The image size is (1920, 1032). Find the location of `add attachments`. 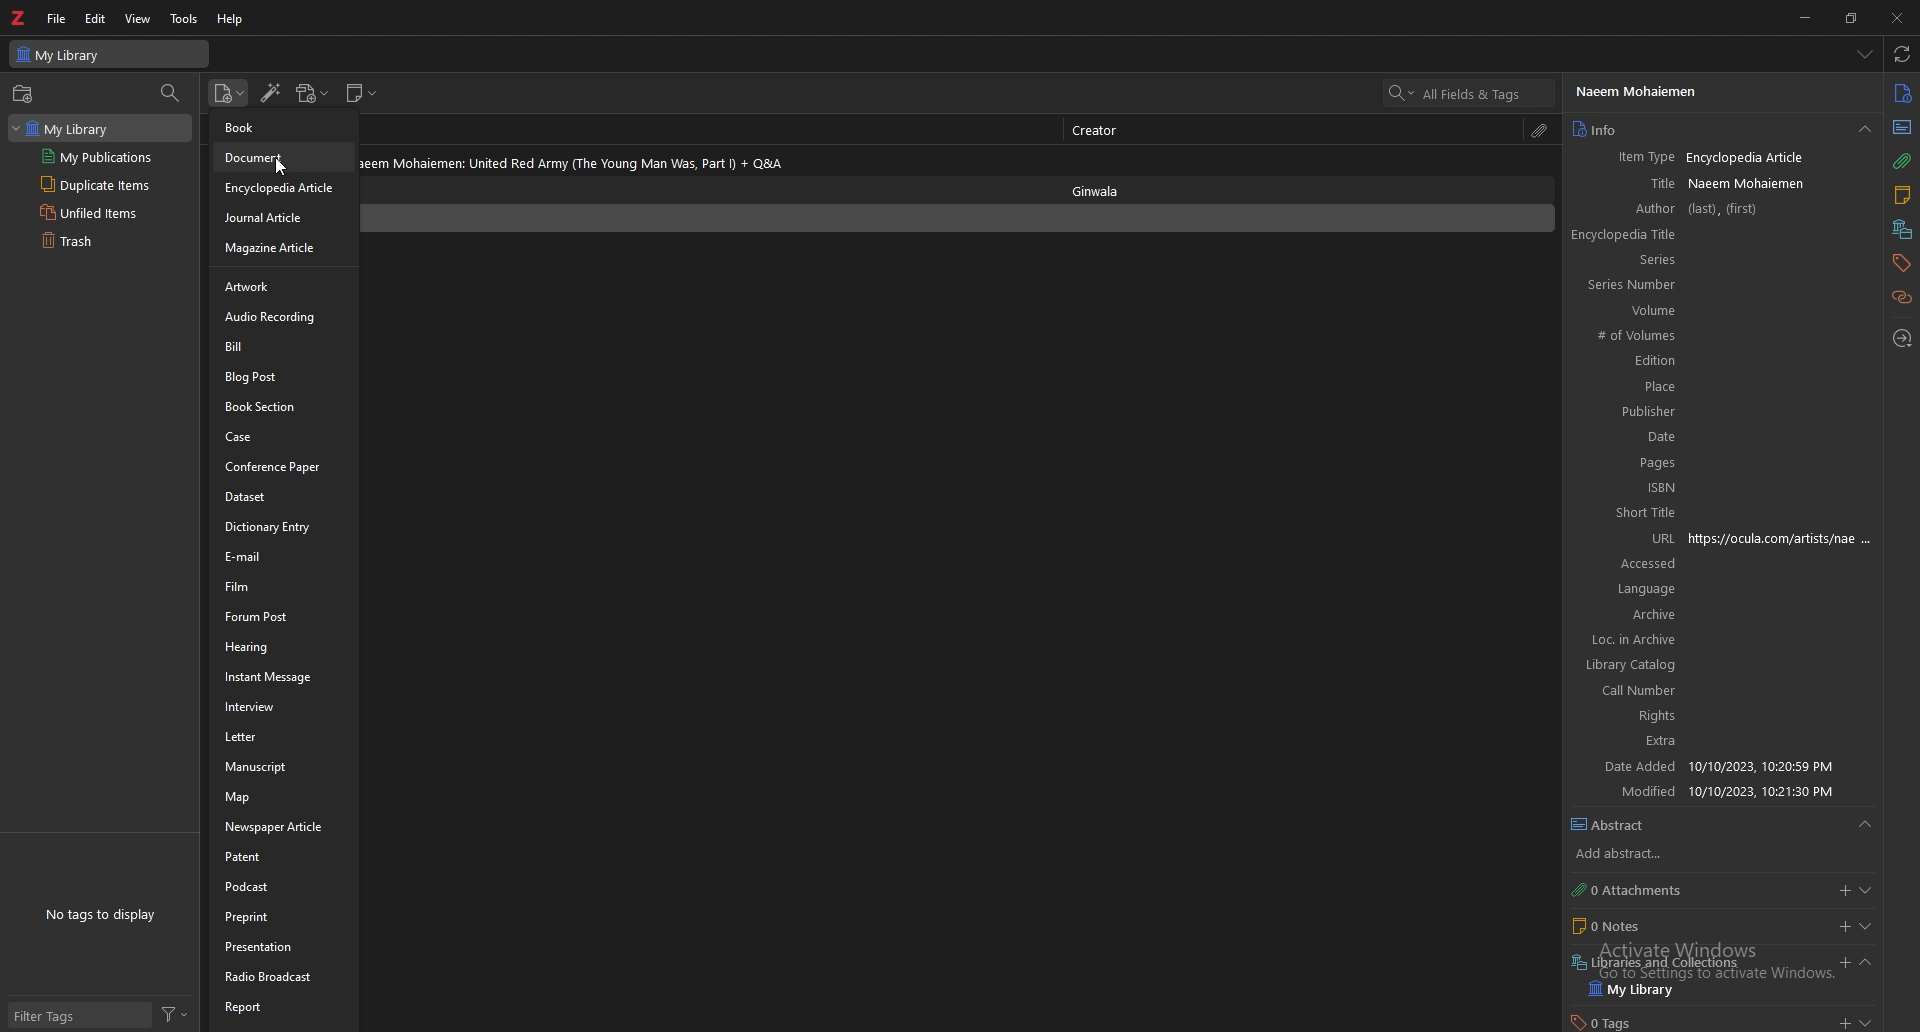

add attachments is located at coordinates (1845, 890).